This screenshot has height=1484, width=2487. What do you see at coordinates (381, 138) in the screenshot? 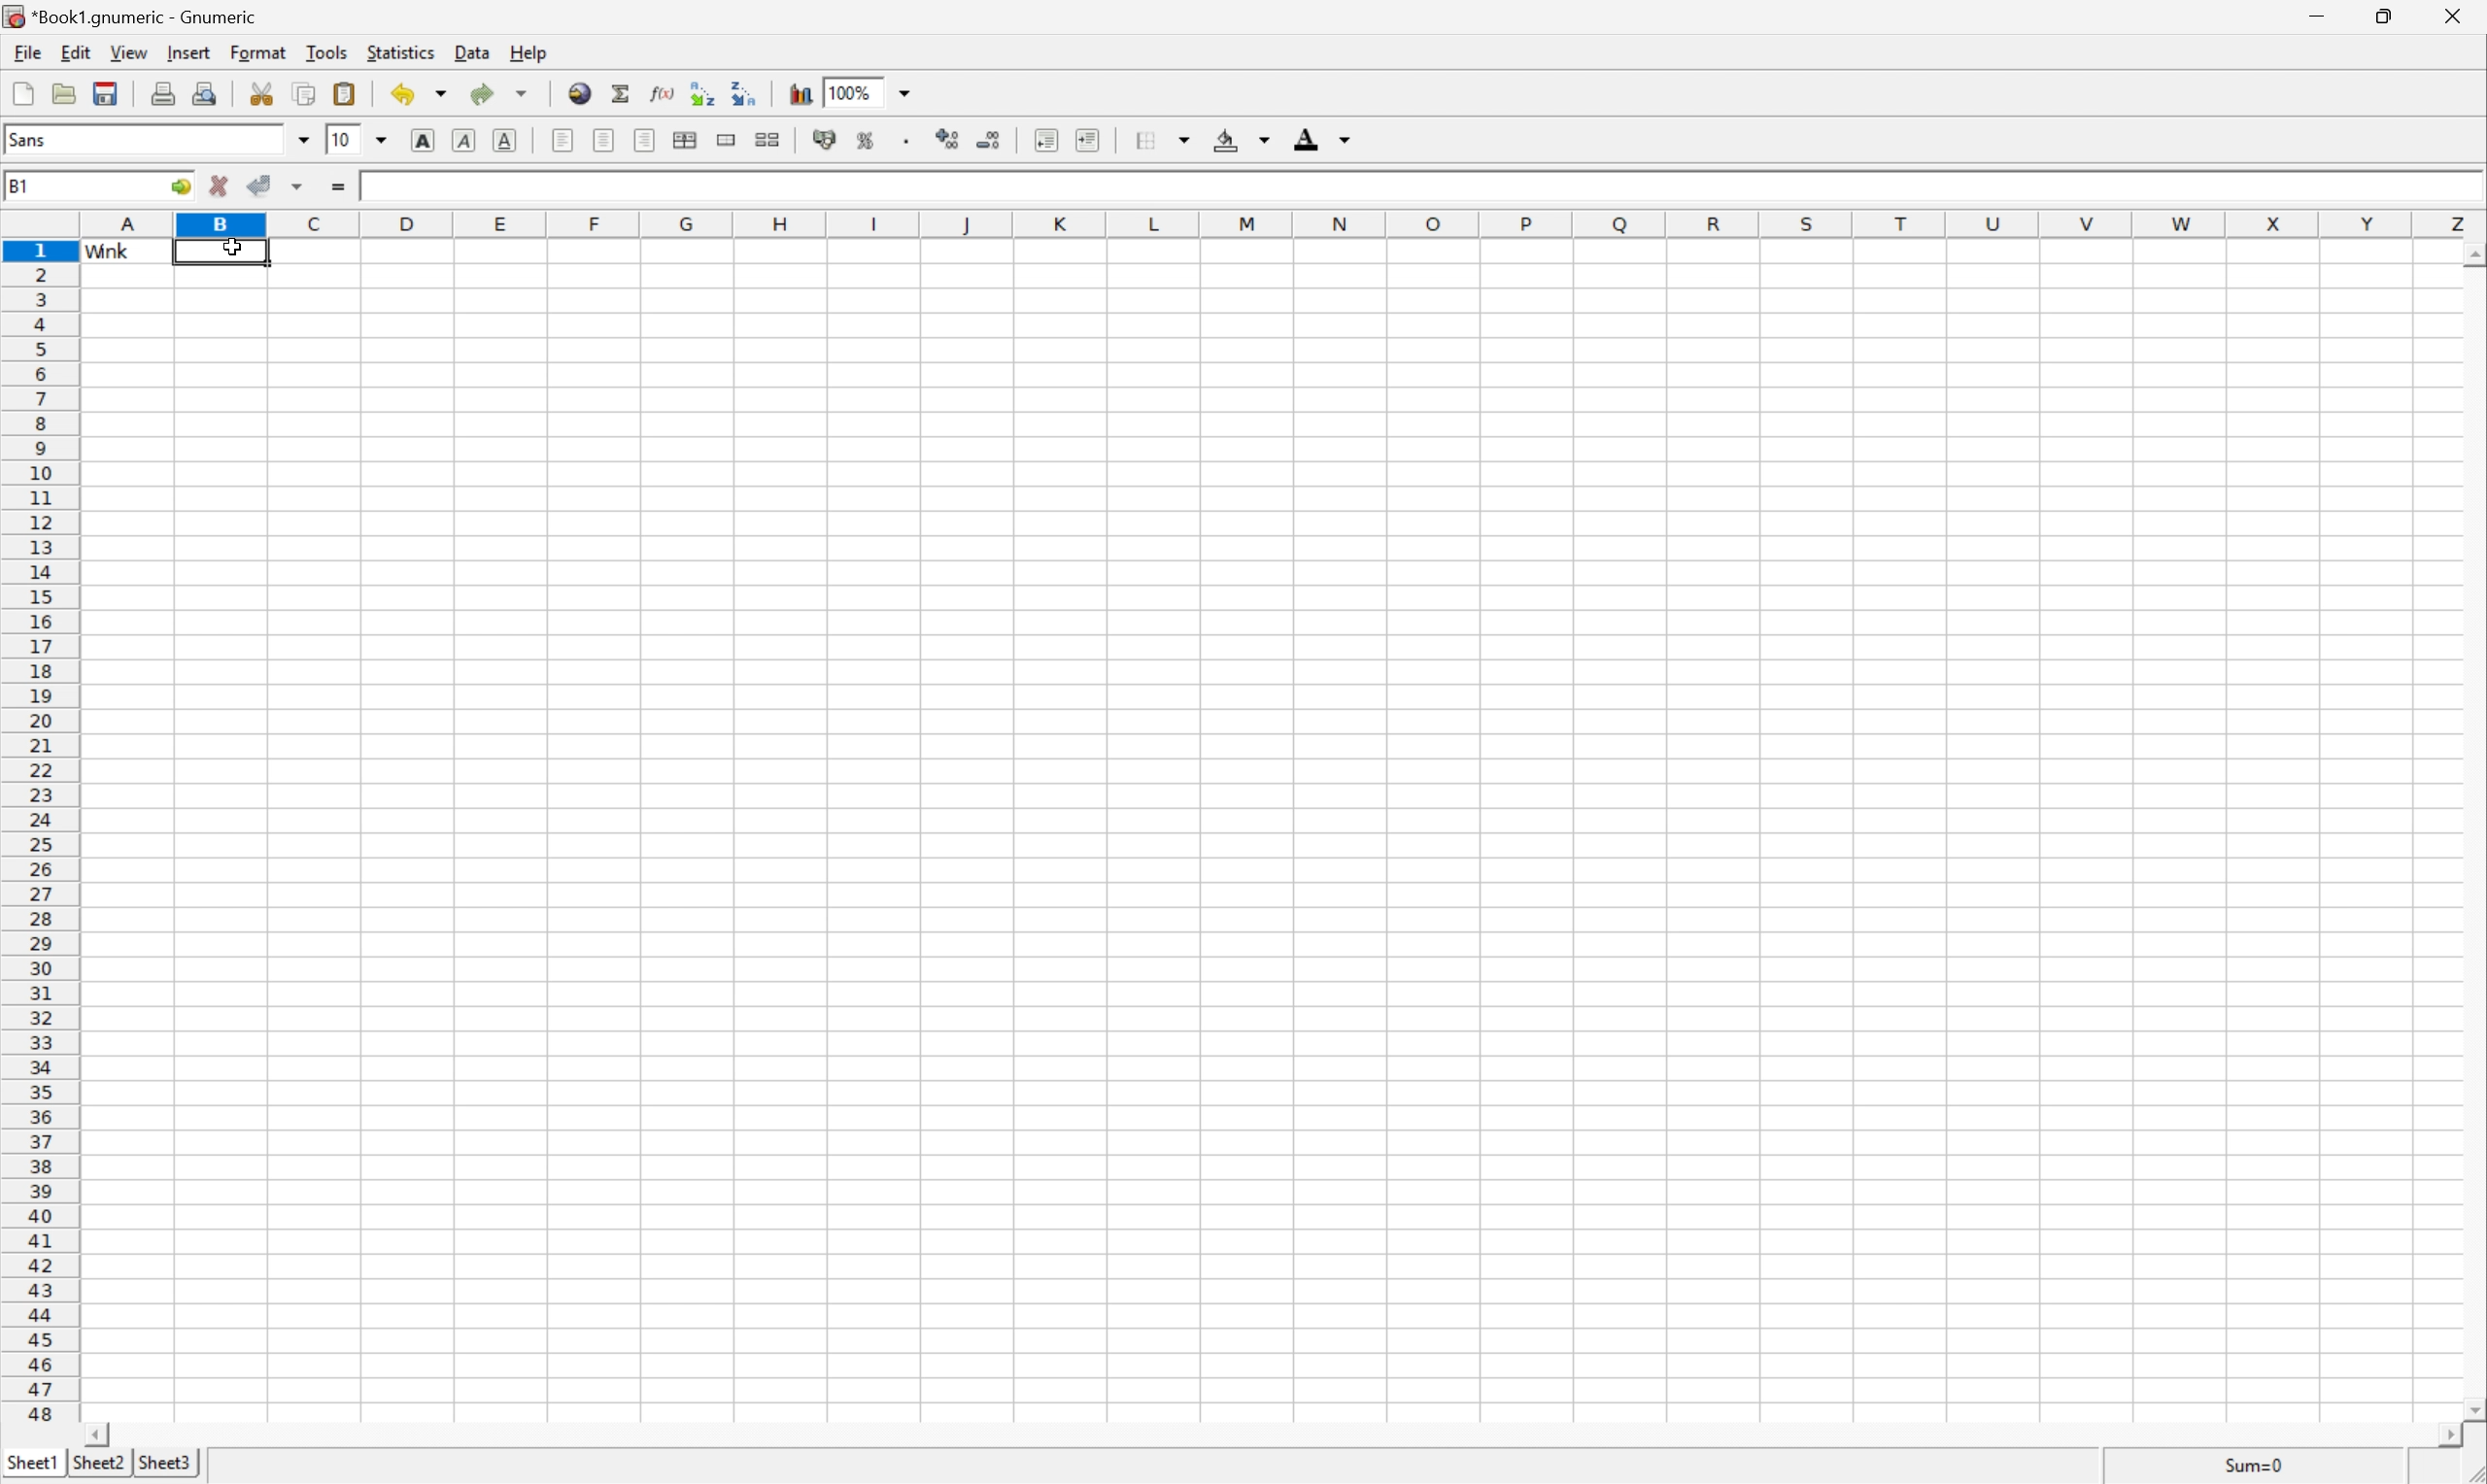
I see `drop down` at bounding box center [381, 138].